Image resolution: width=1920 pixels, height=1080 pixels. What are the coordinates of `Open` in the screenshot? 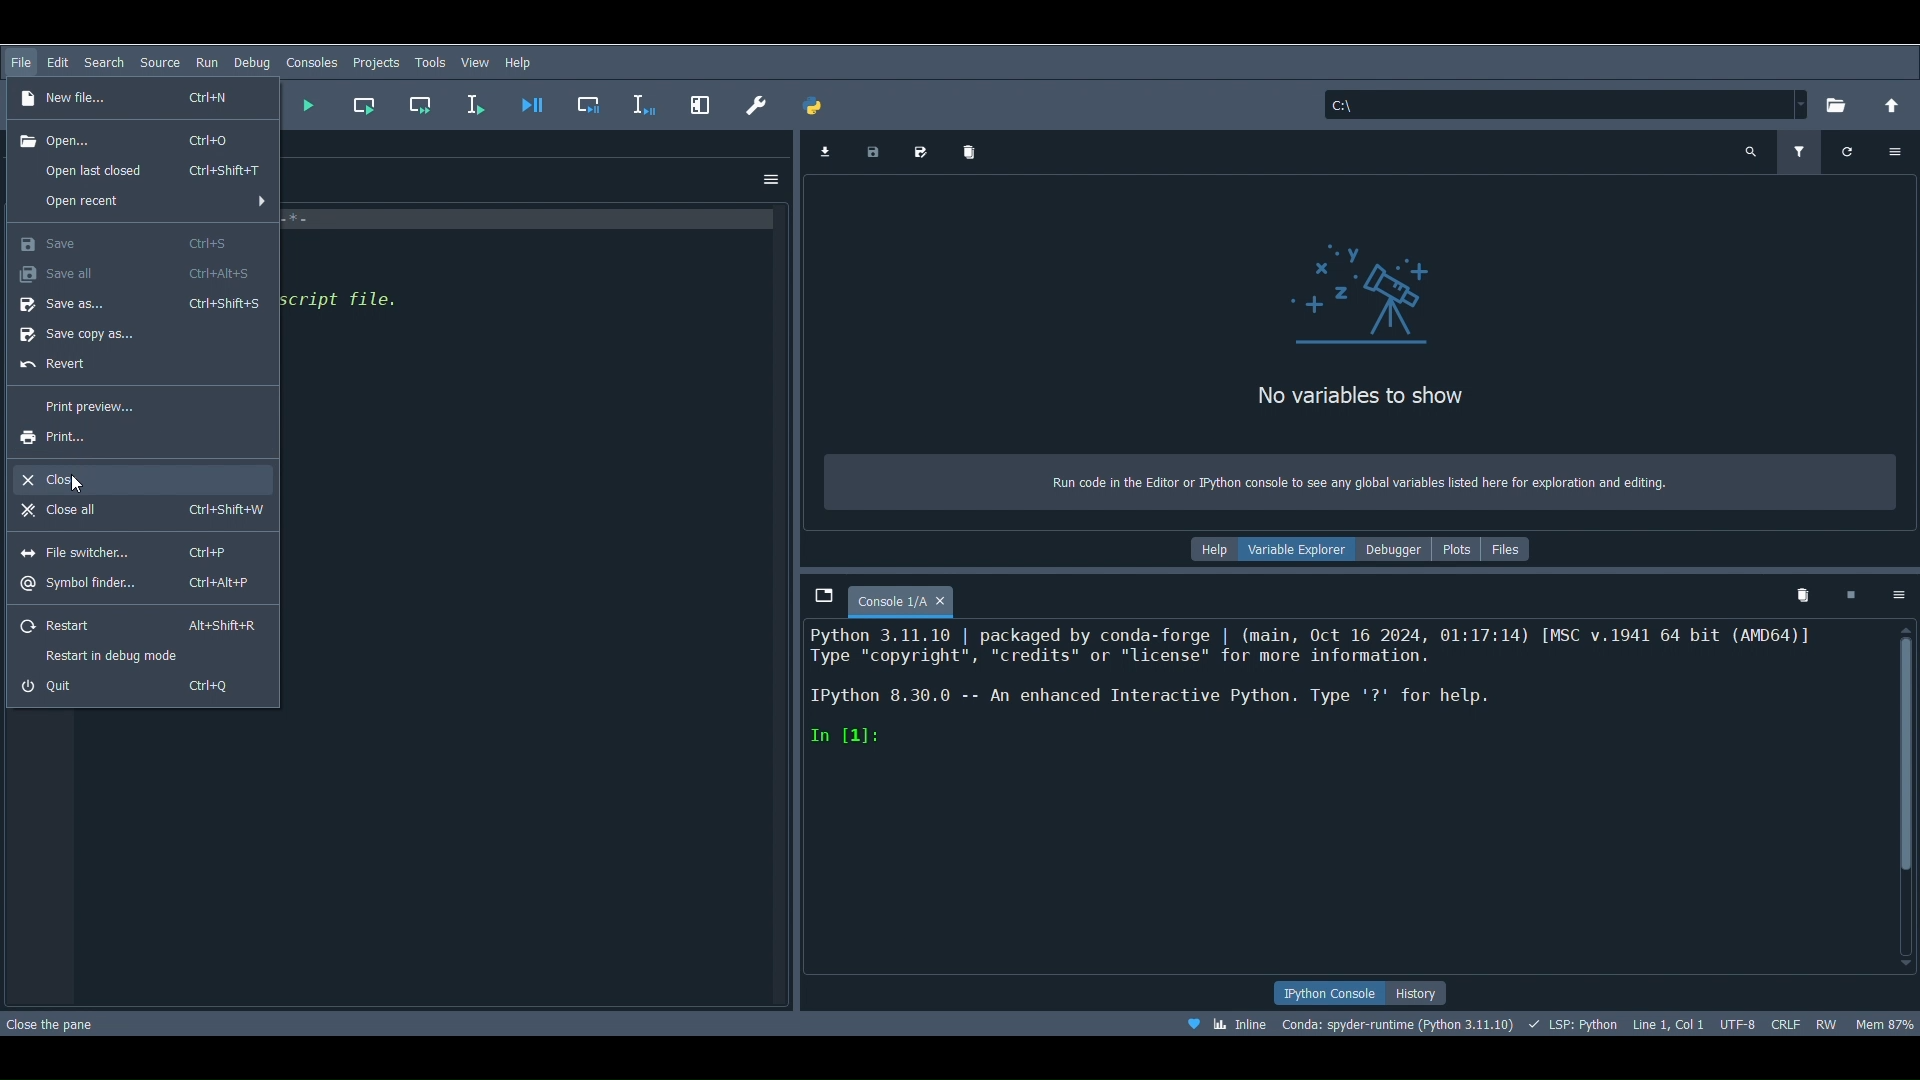 It's located at (132, 138).